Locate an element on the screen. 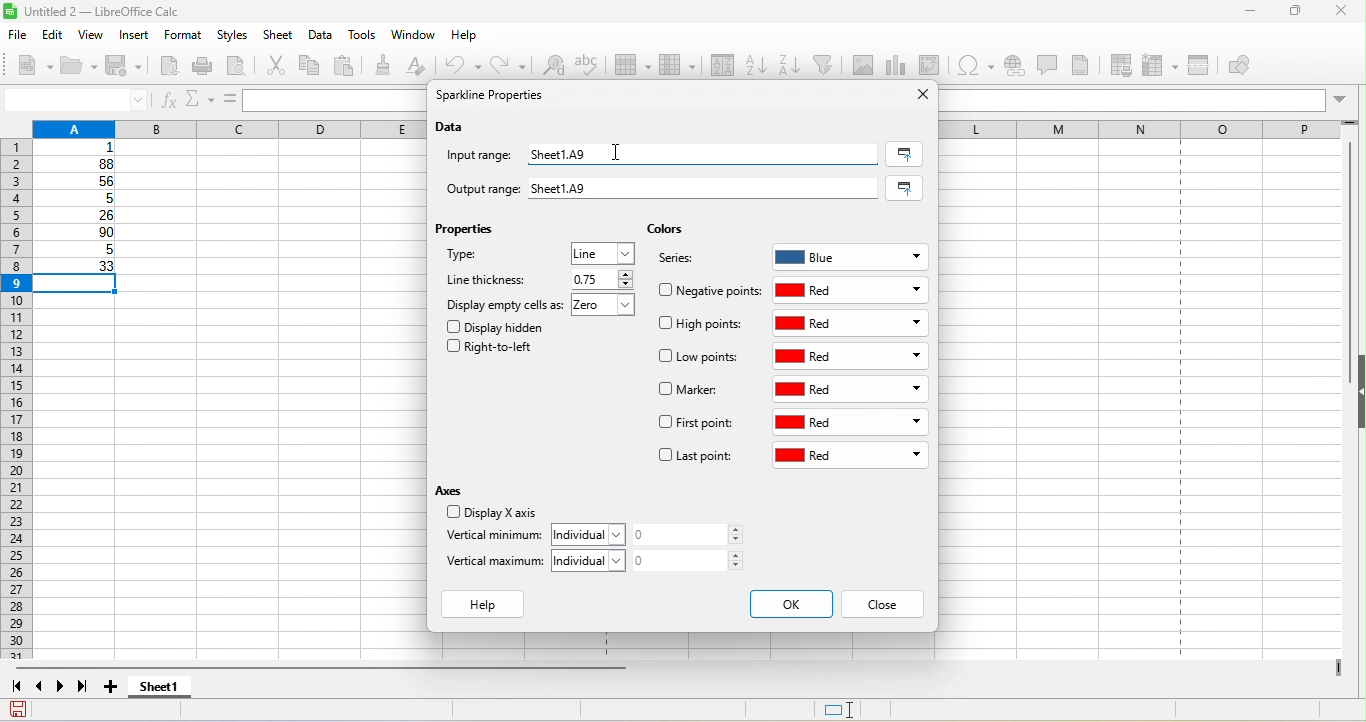  copy is located at coordinates (311, 65).